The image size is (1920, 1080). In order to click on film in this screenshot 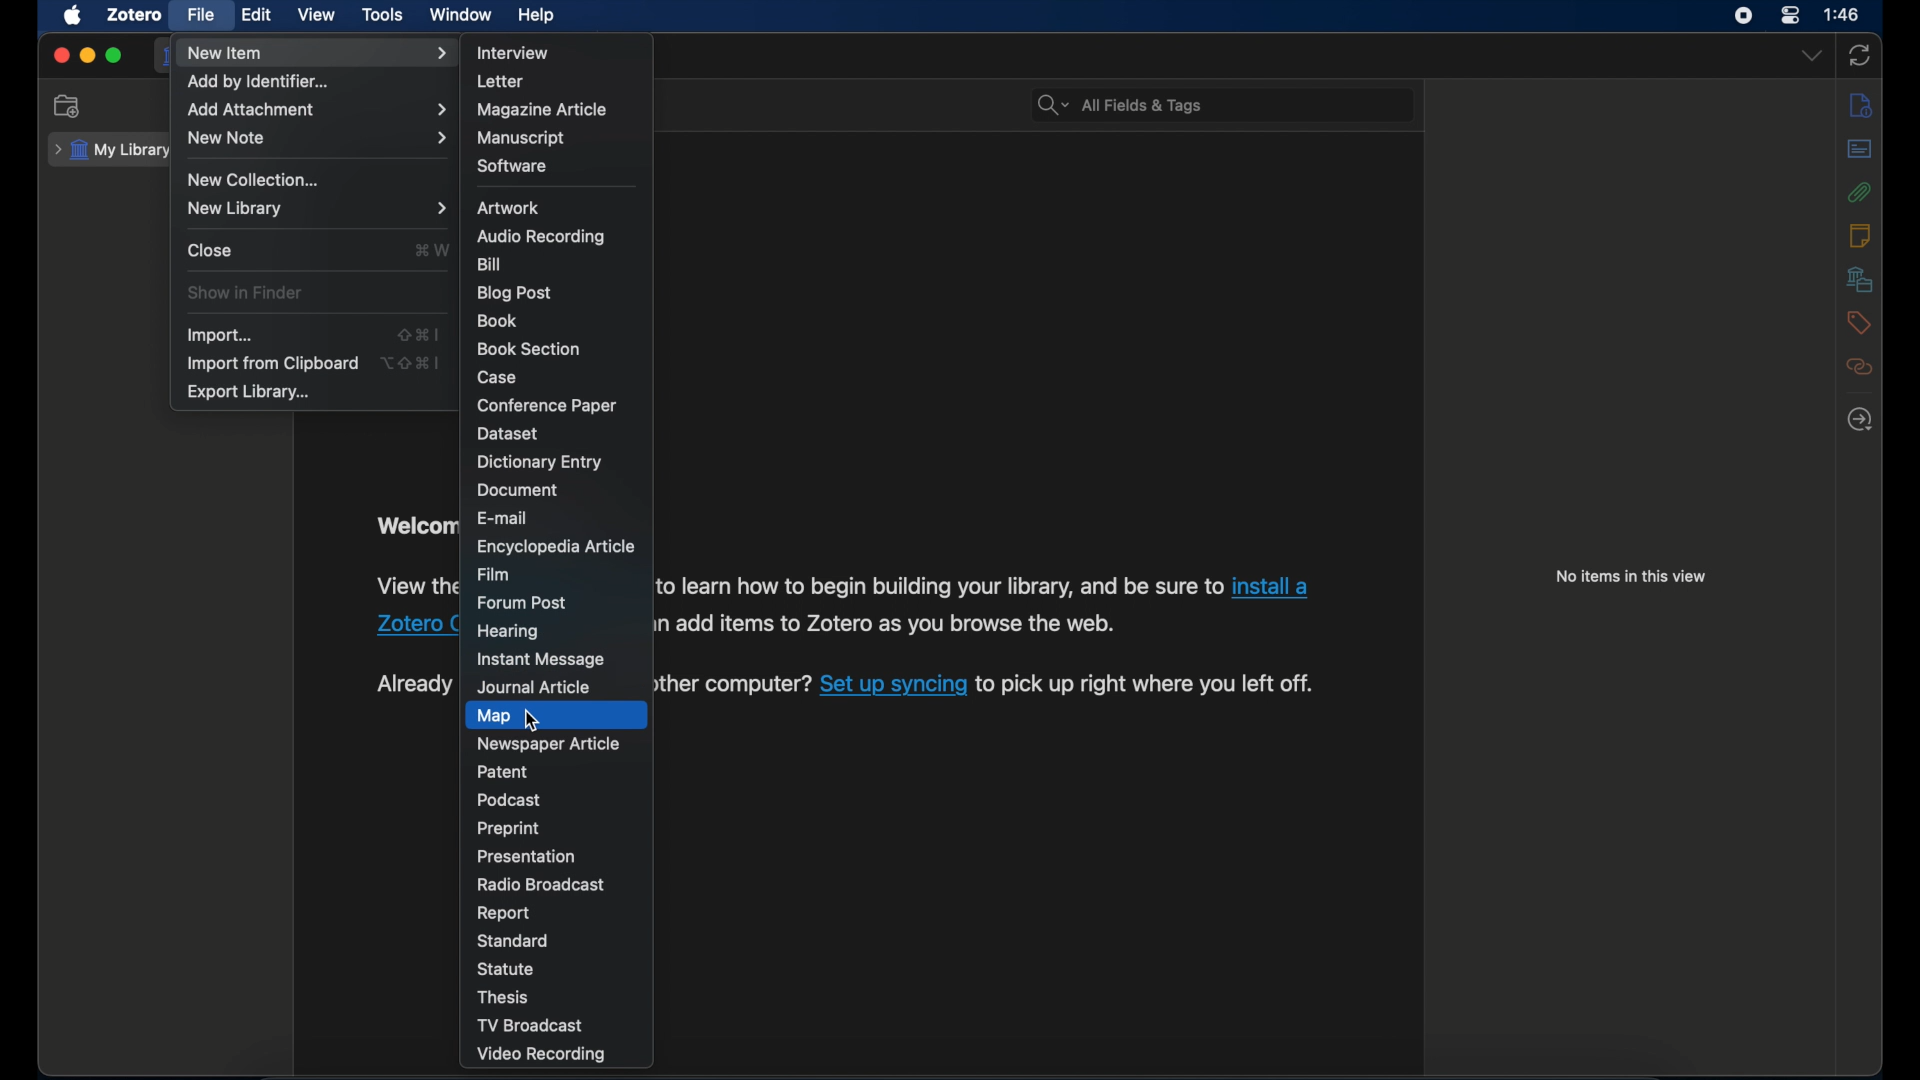, I will do `click(494, 575)`.